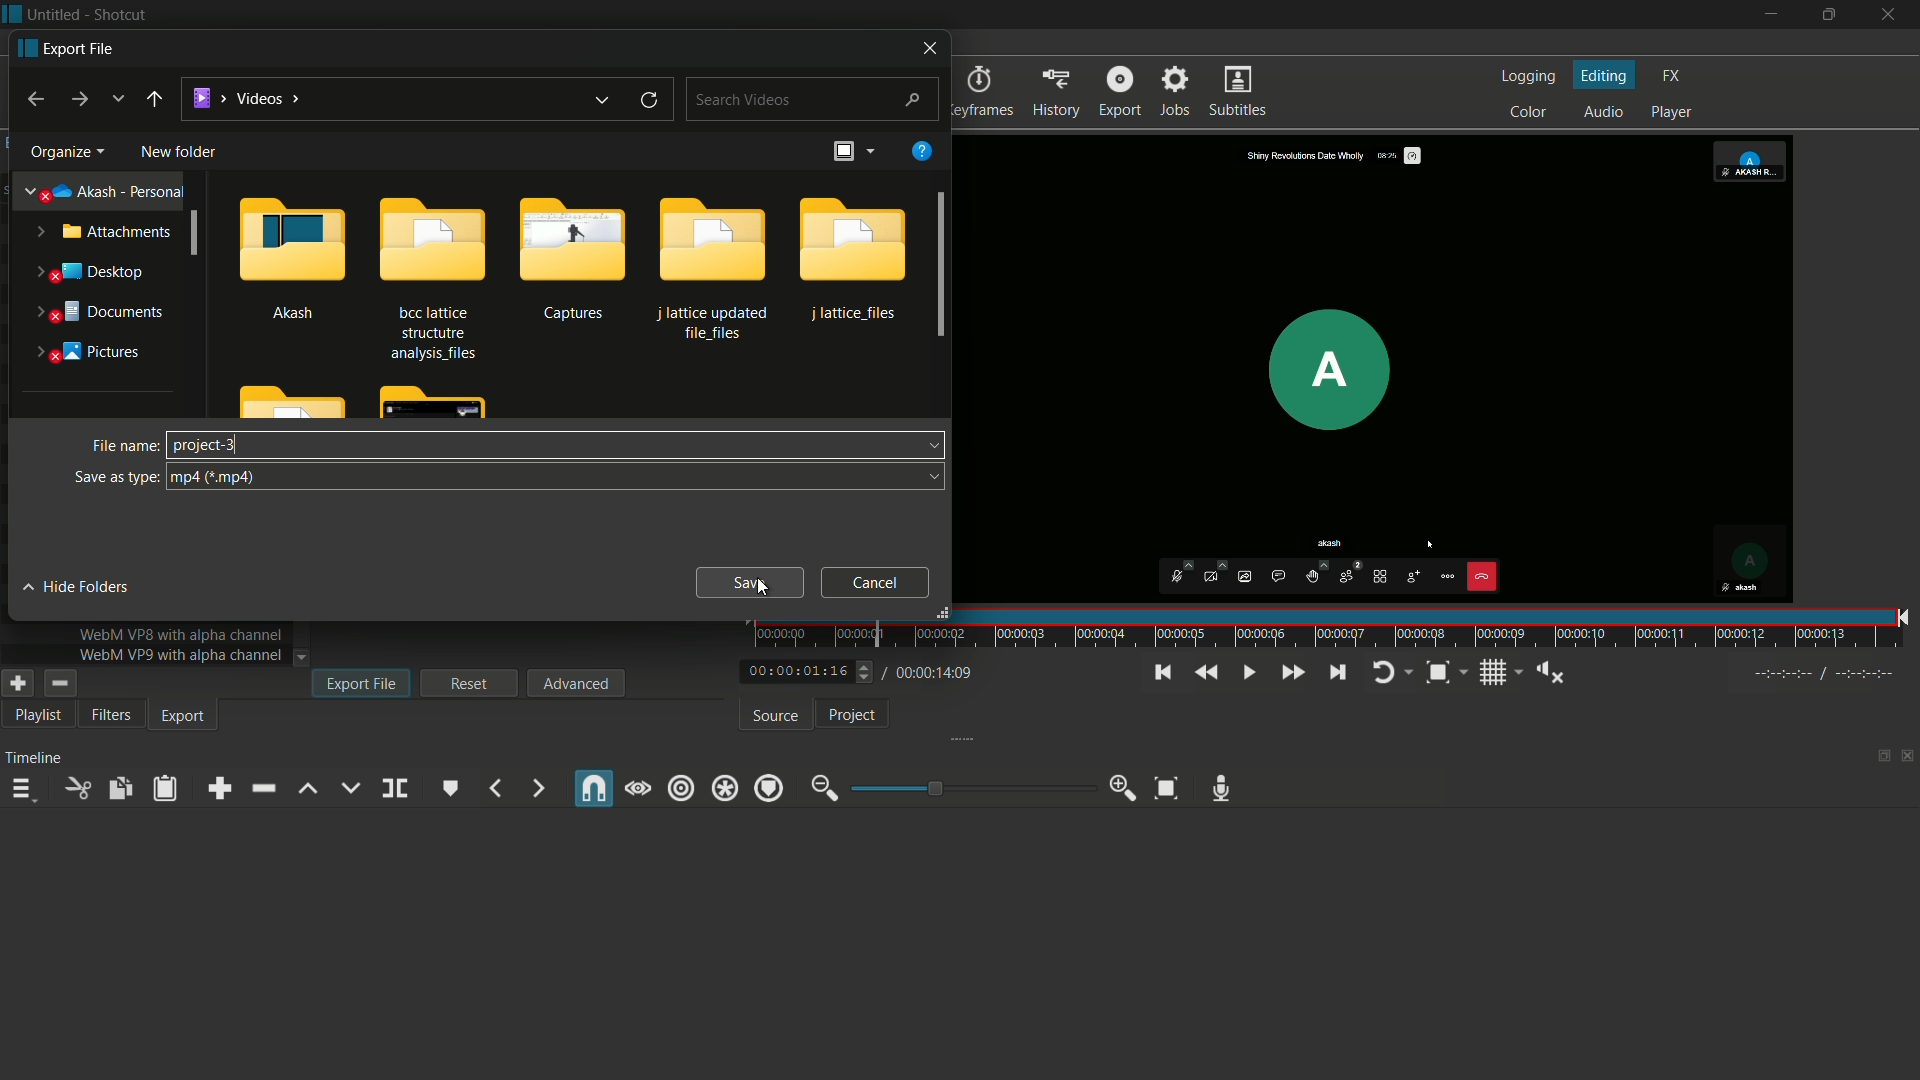 This screenshot has height=1080, width=1920. Describe the element at coordinates (1890, 15) in the screenshot. I see `close app` at that location.